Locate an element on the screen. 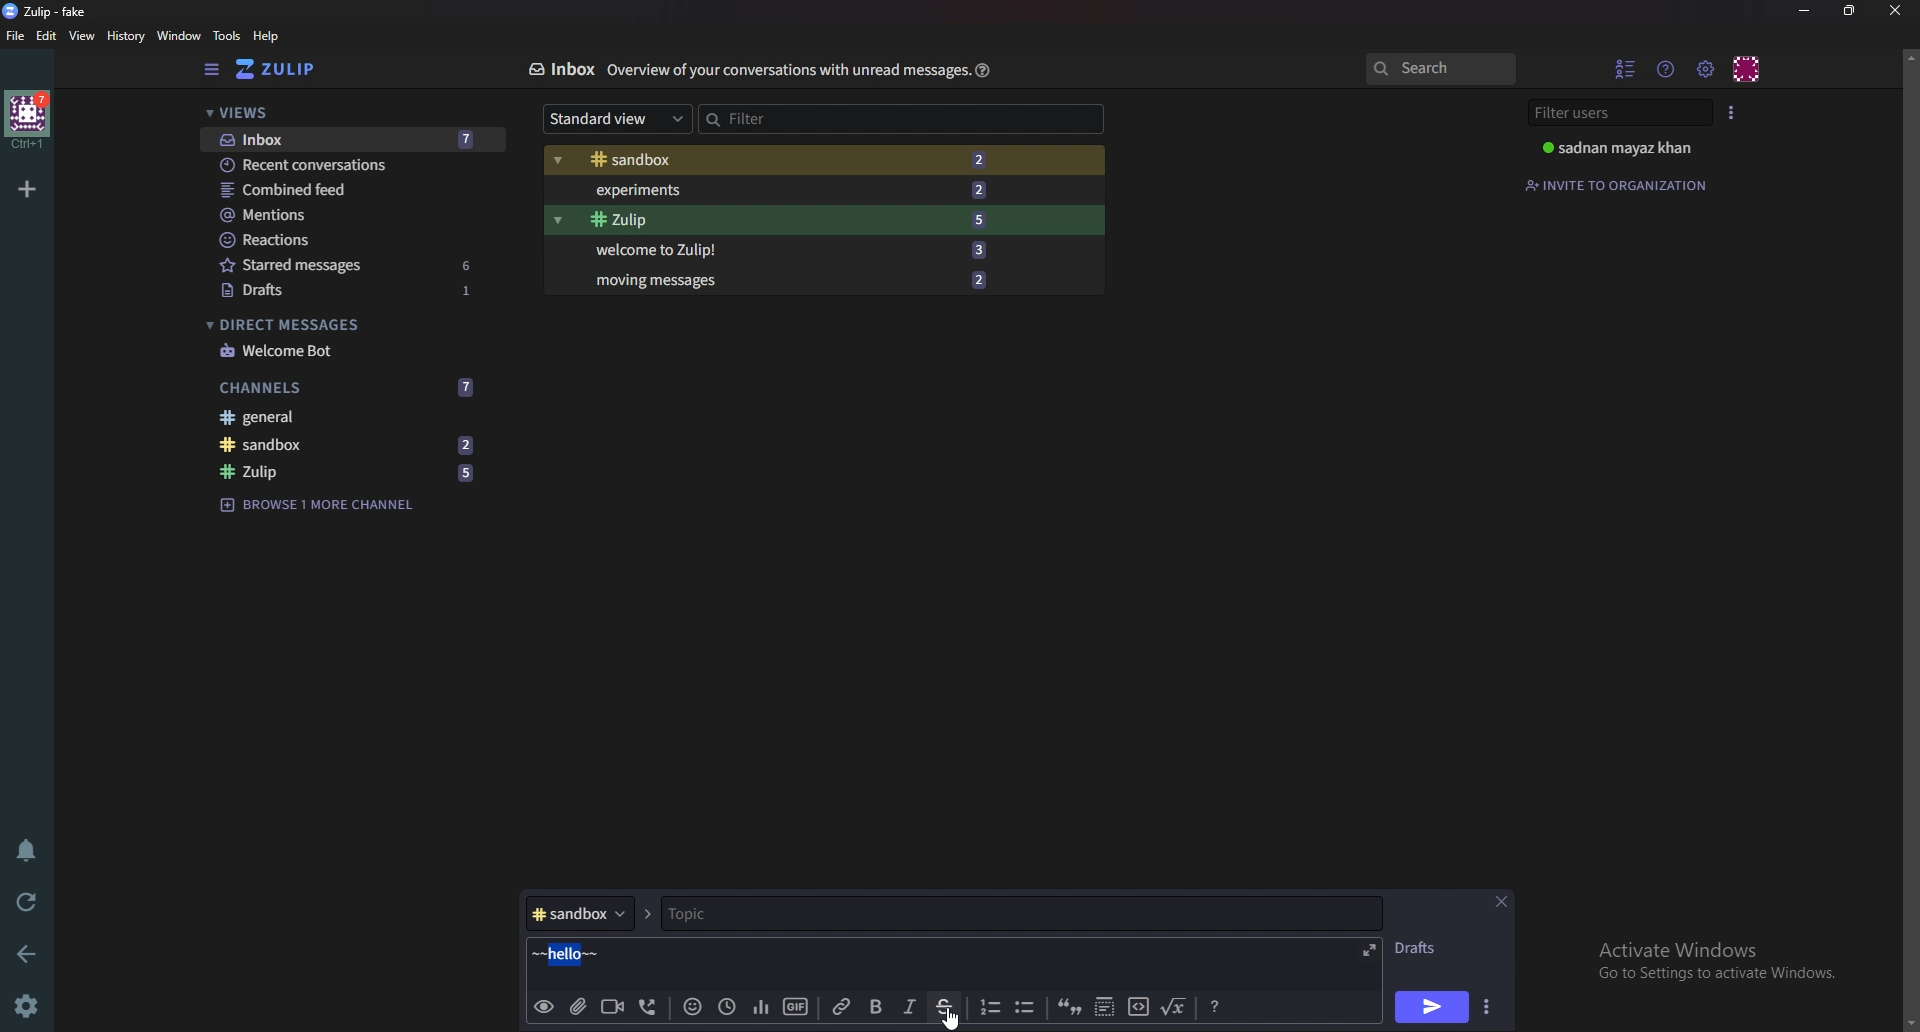 The width and height of the screenshot is (1920, 1032). Mentions is located at coordinates (339, 213).